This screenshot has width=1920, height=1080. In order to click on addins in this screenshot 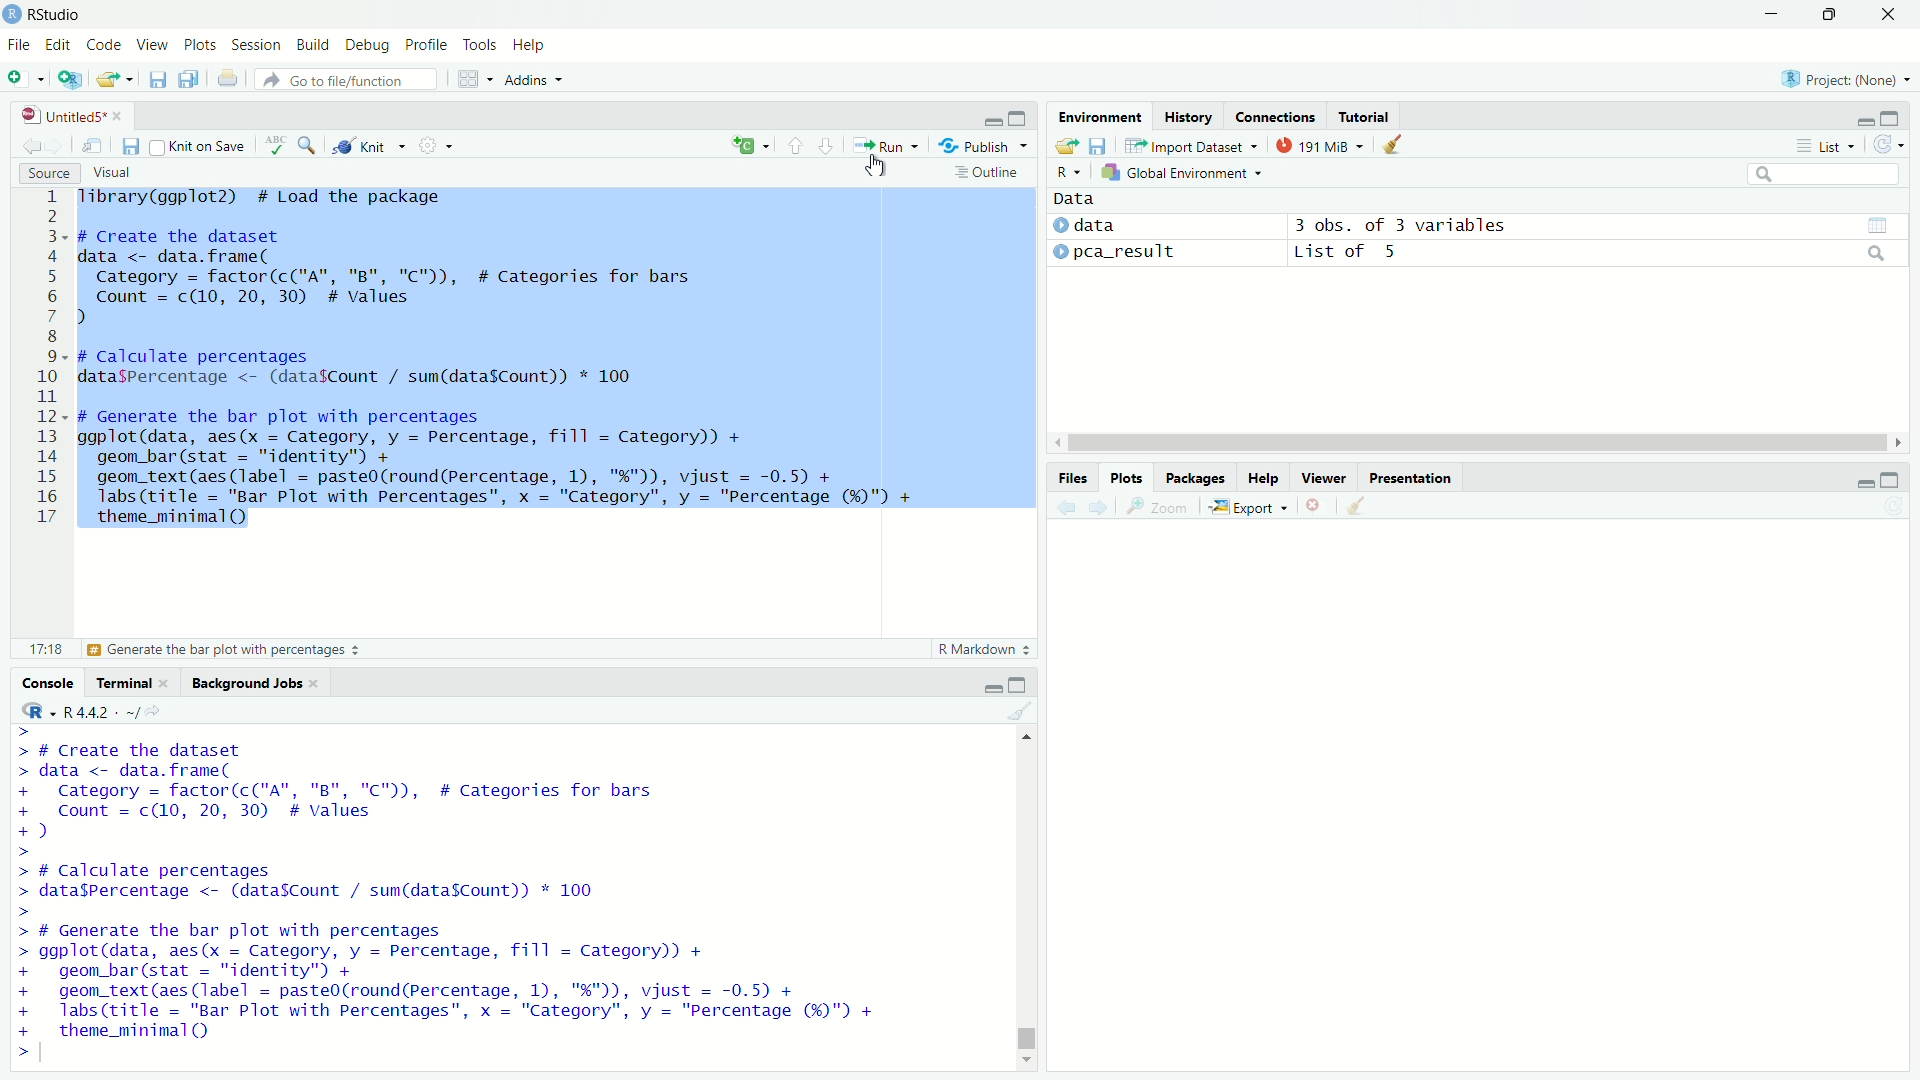, I will do `click(532, 79)`.